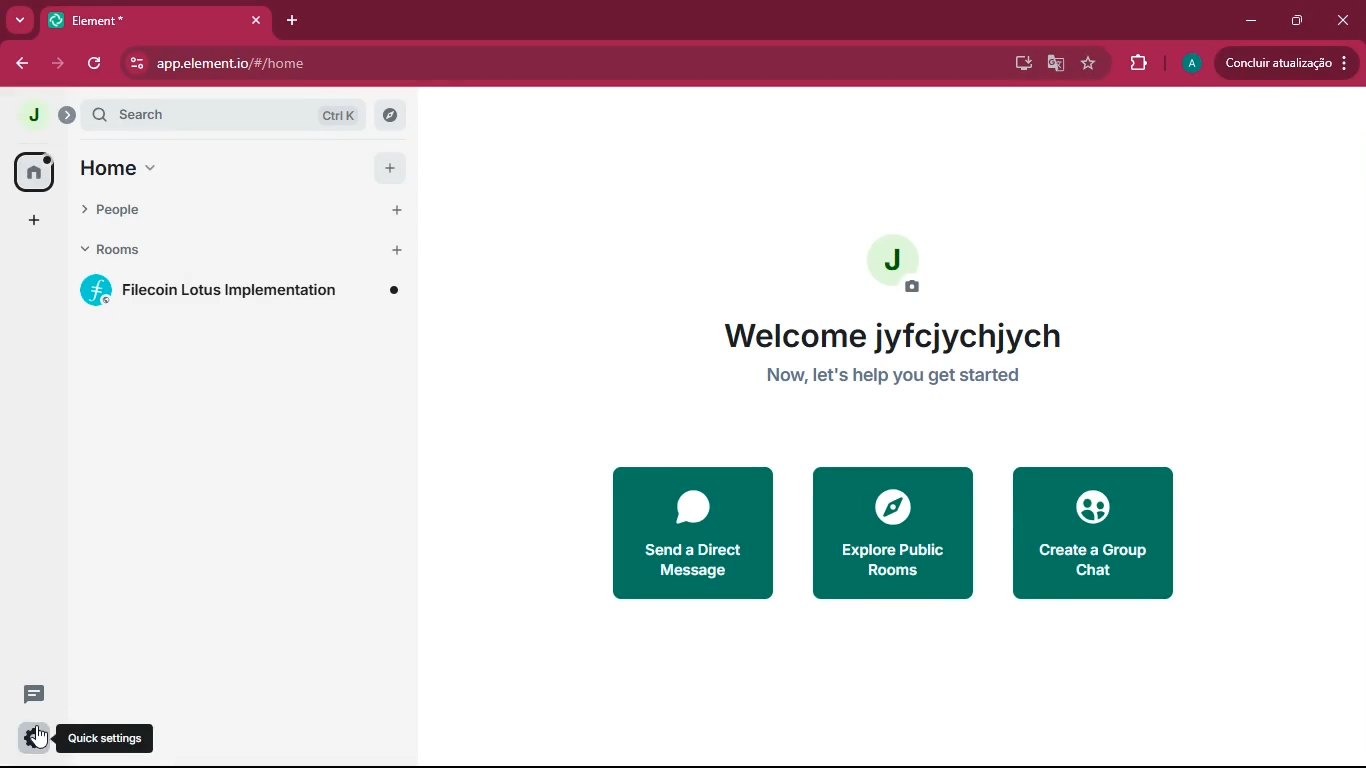  Describe the element at coordinates (1098, 534) in the screenshot. I see `create ` at that location.